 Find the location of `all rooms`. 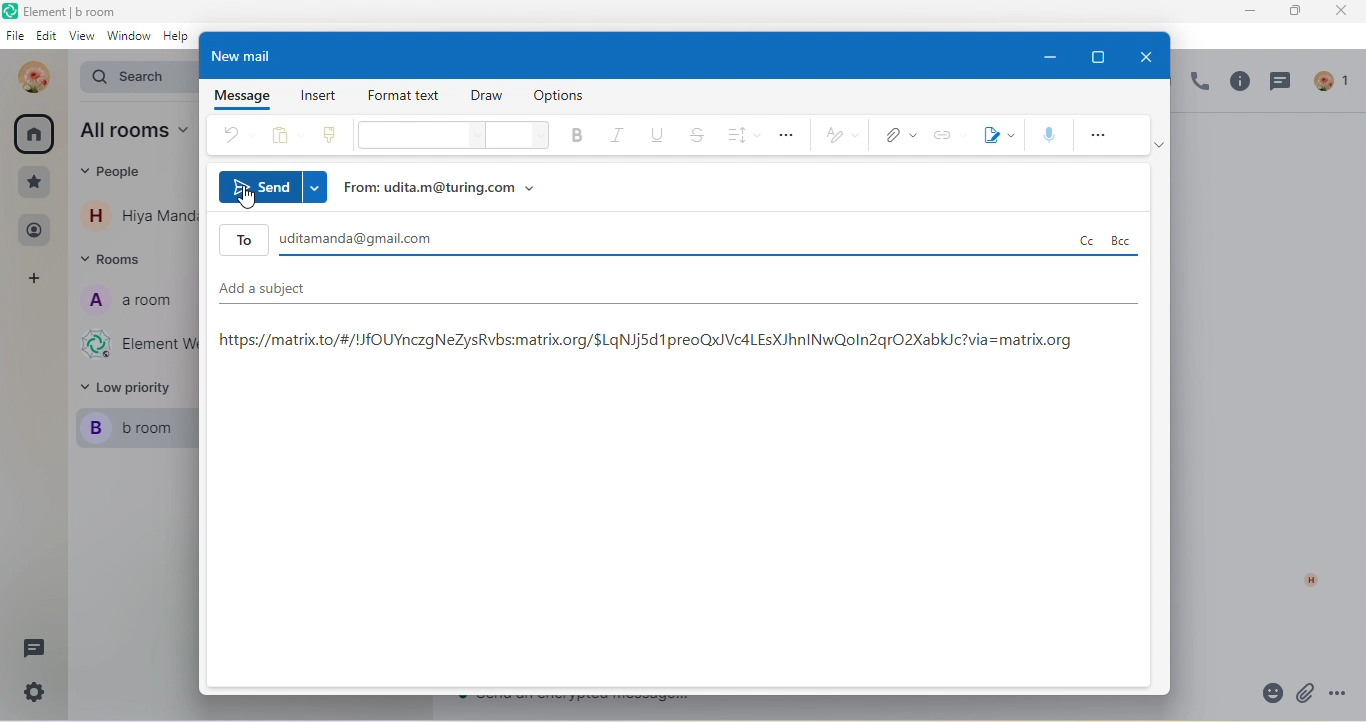

all rooms is located at coordinates (130, 132).